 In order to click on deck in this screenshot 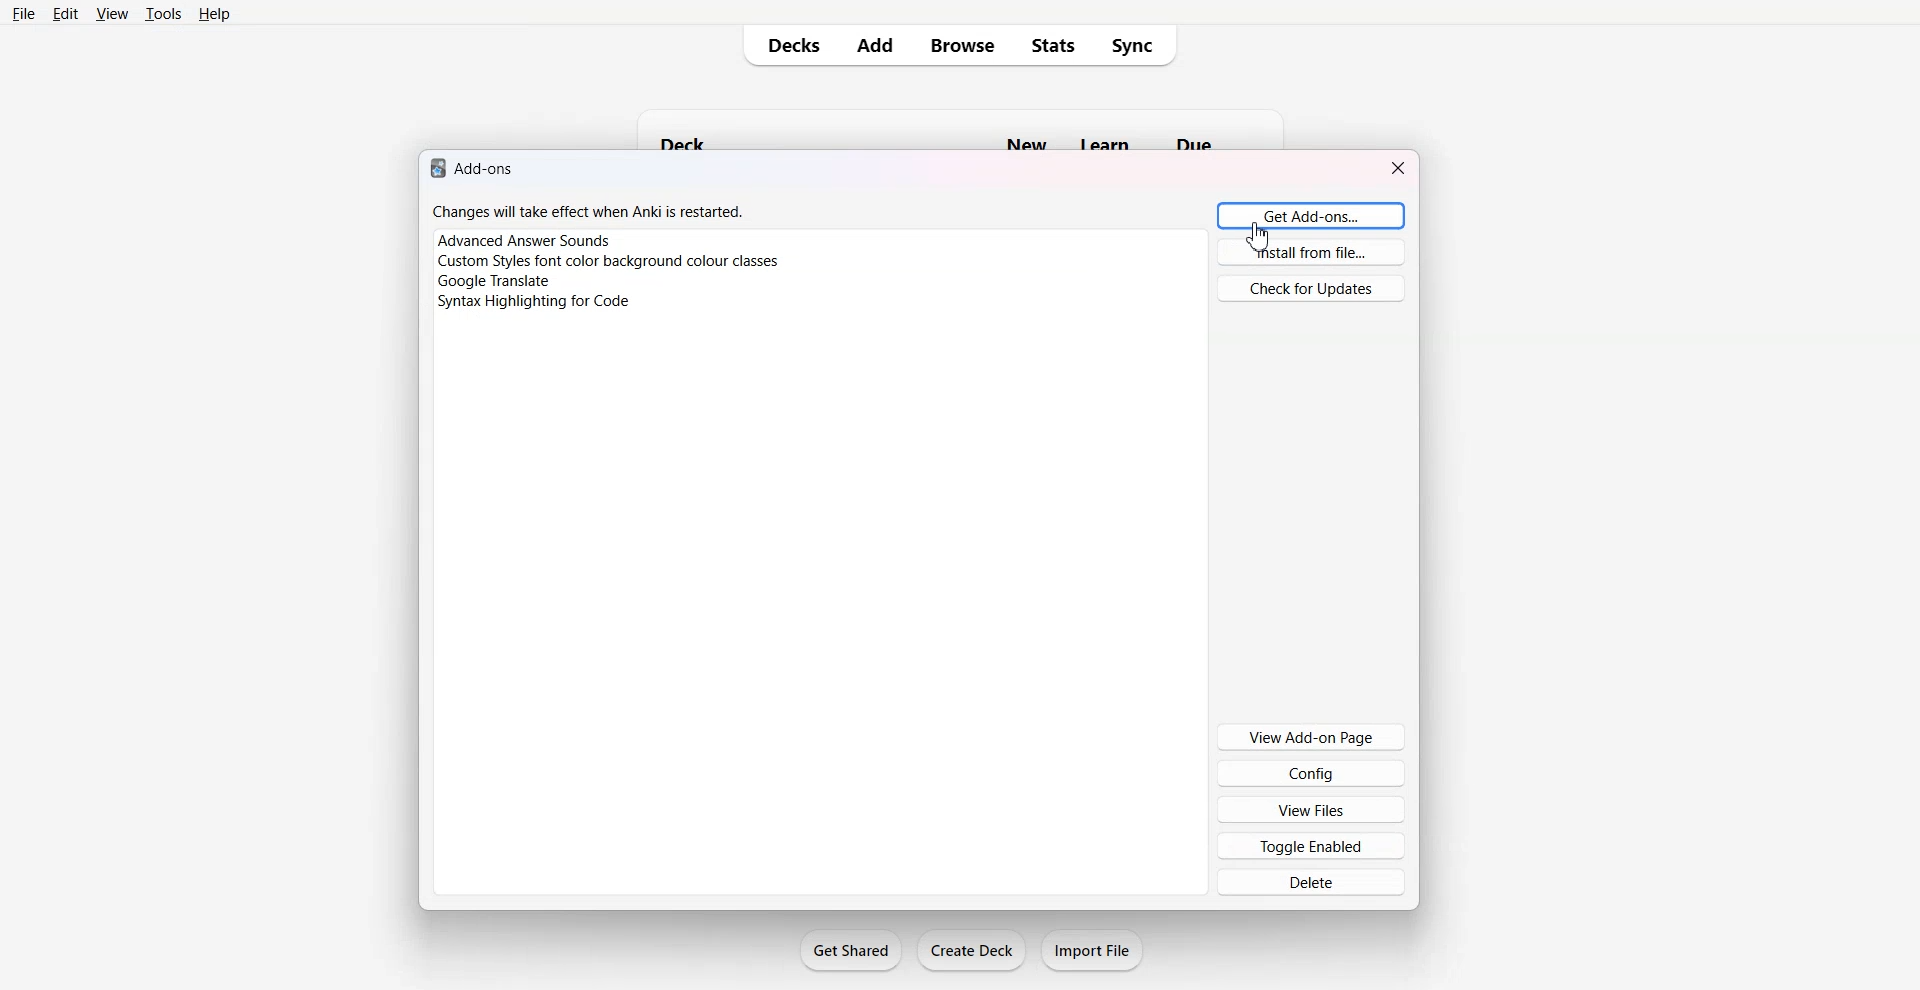, I will do `click(716, 139)`.